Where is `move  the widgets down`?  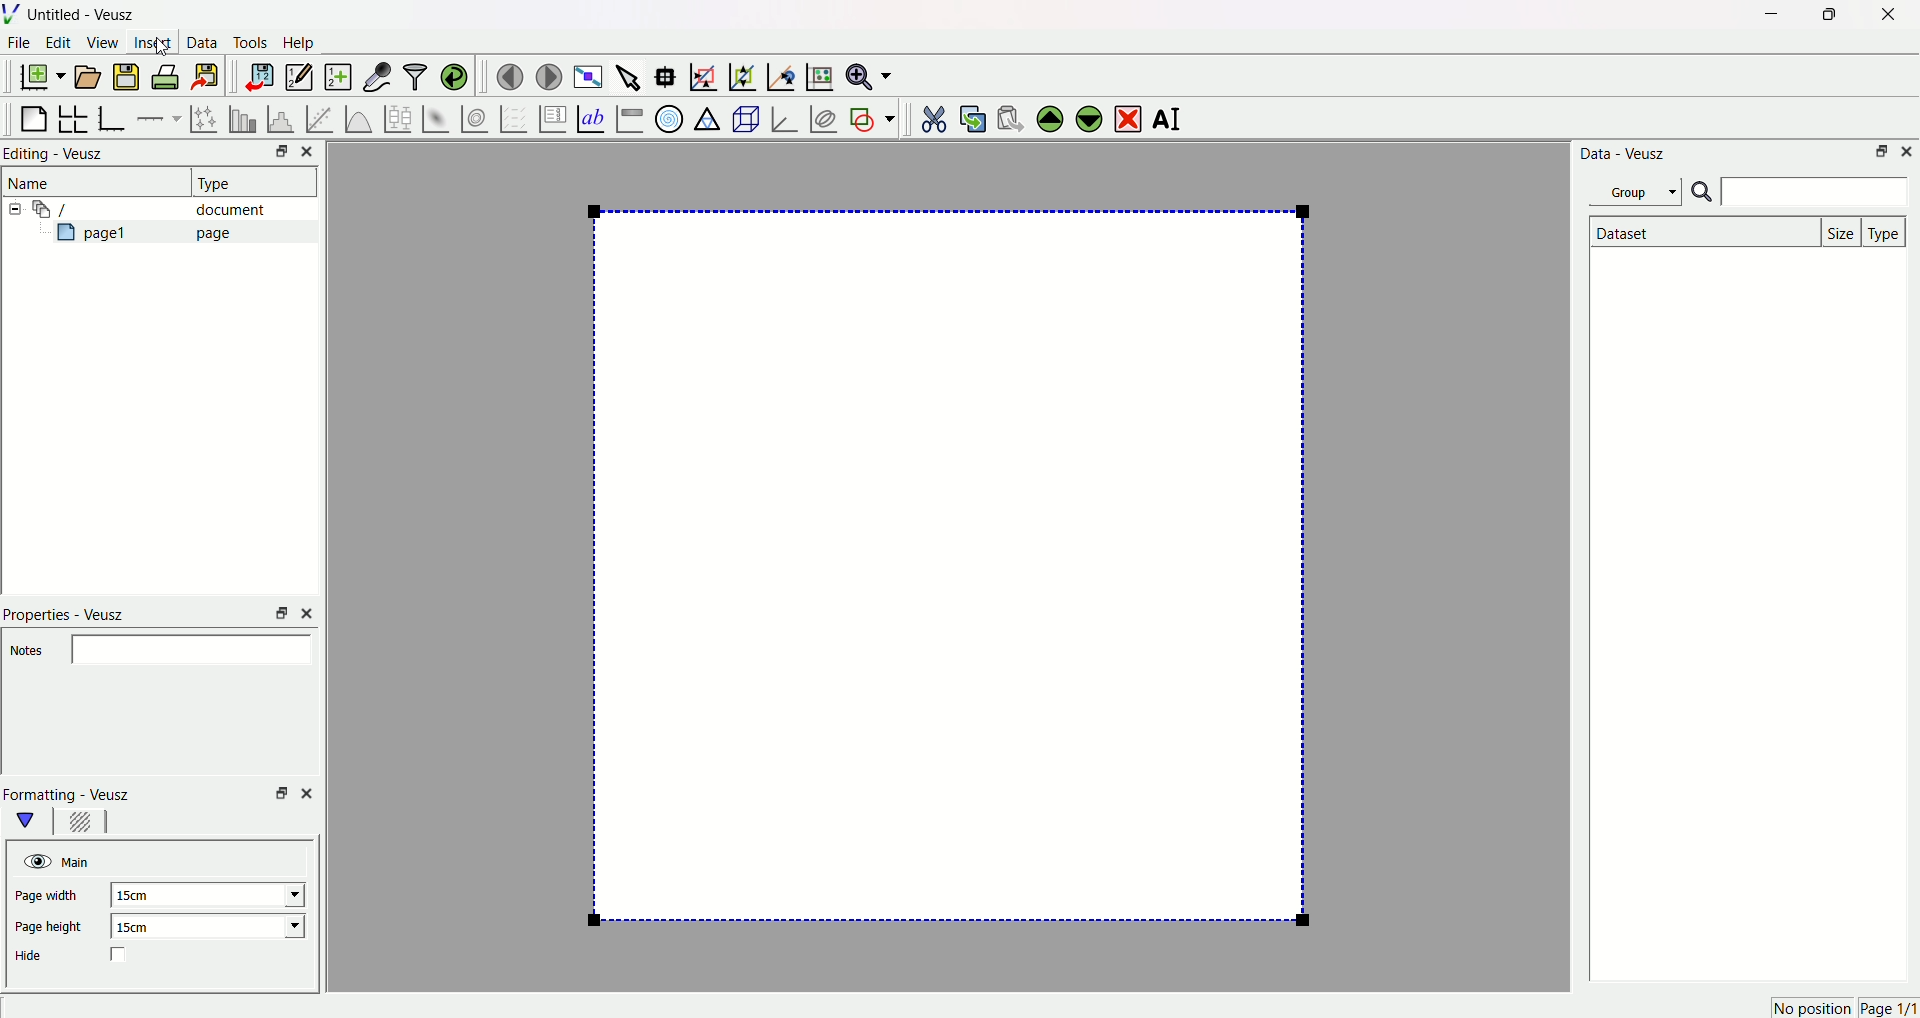
move  the widgets down is located at coordinates (1086, 118).